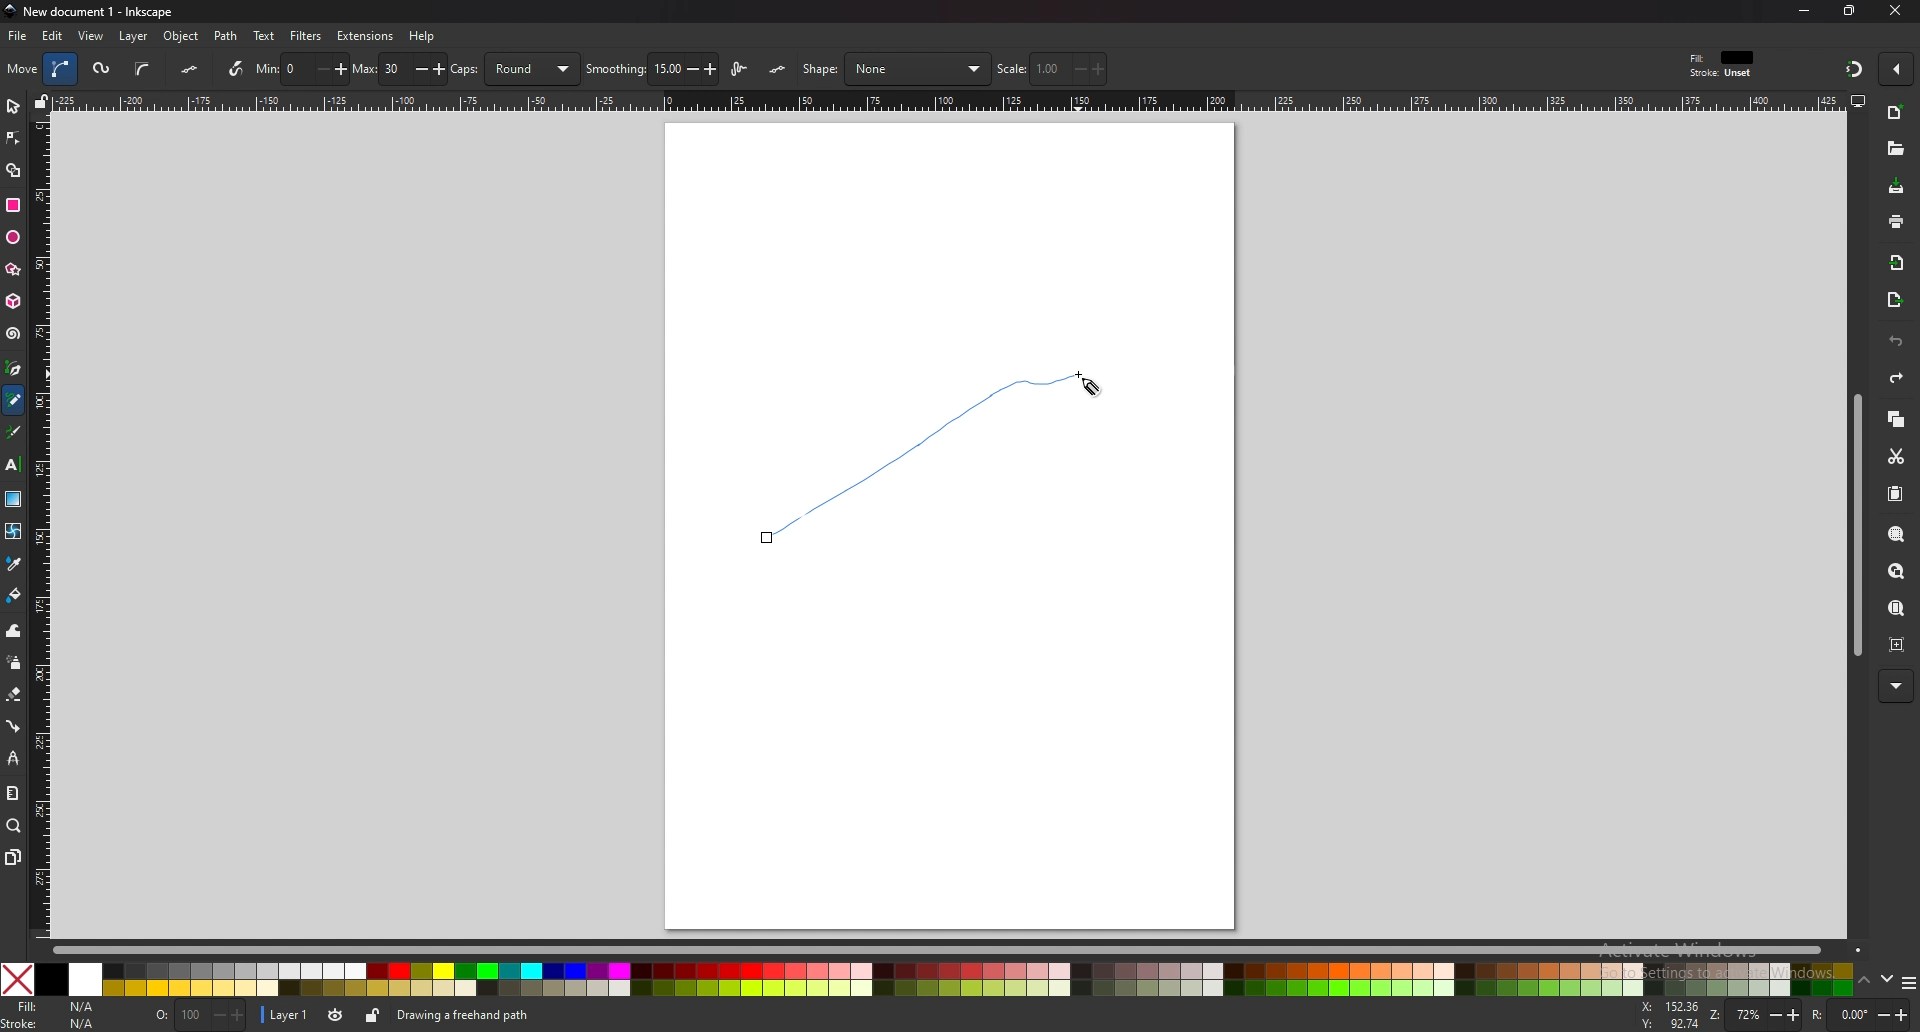 This screenshot has width=1920, height=1032. What do you see at coordinates (912, 458) in the screenshot?
I see `Freehand Pencil Line` at bounding box center [912, 458].